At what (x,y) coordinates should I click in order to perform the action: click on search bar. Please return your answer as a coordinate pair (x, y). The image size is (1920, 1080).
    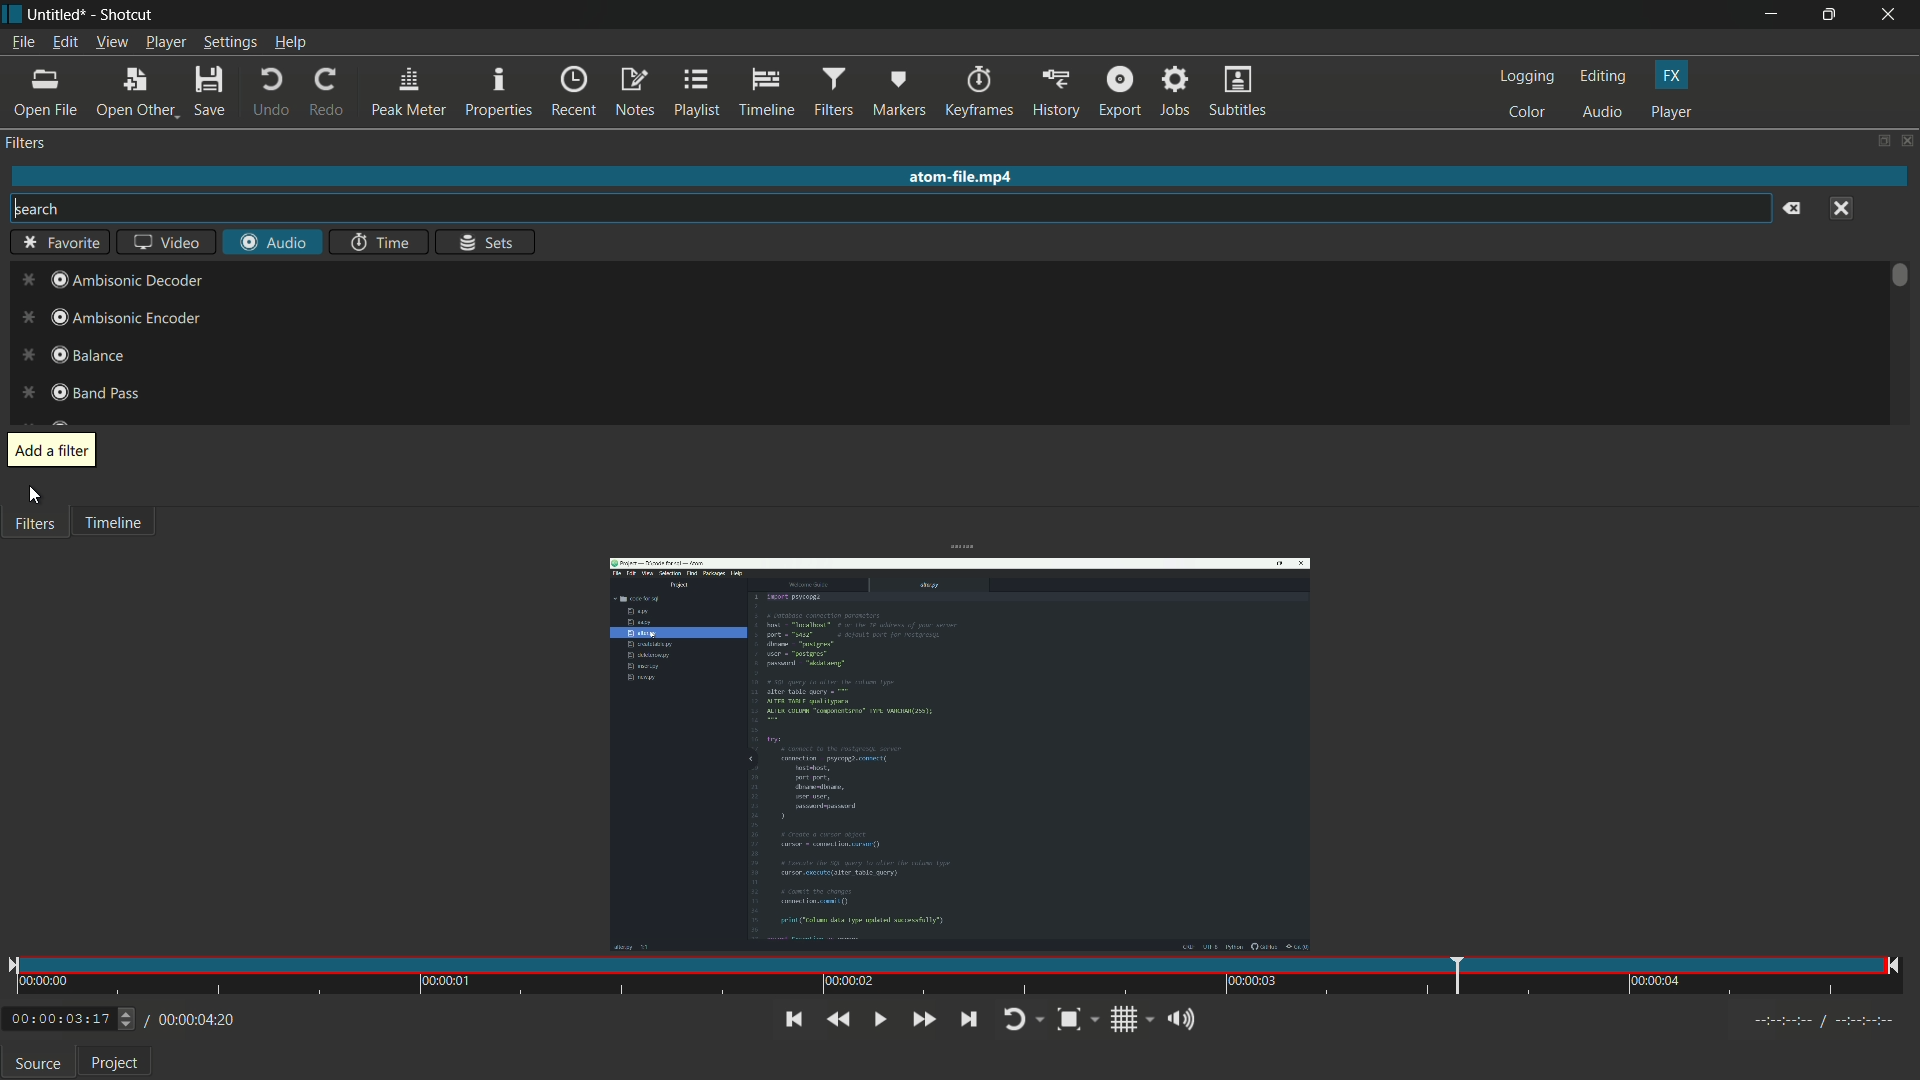
    Looking at the image, I should click on (891, 208).